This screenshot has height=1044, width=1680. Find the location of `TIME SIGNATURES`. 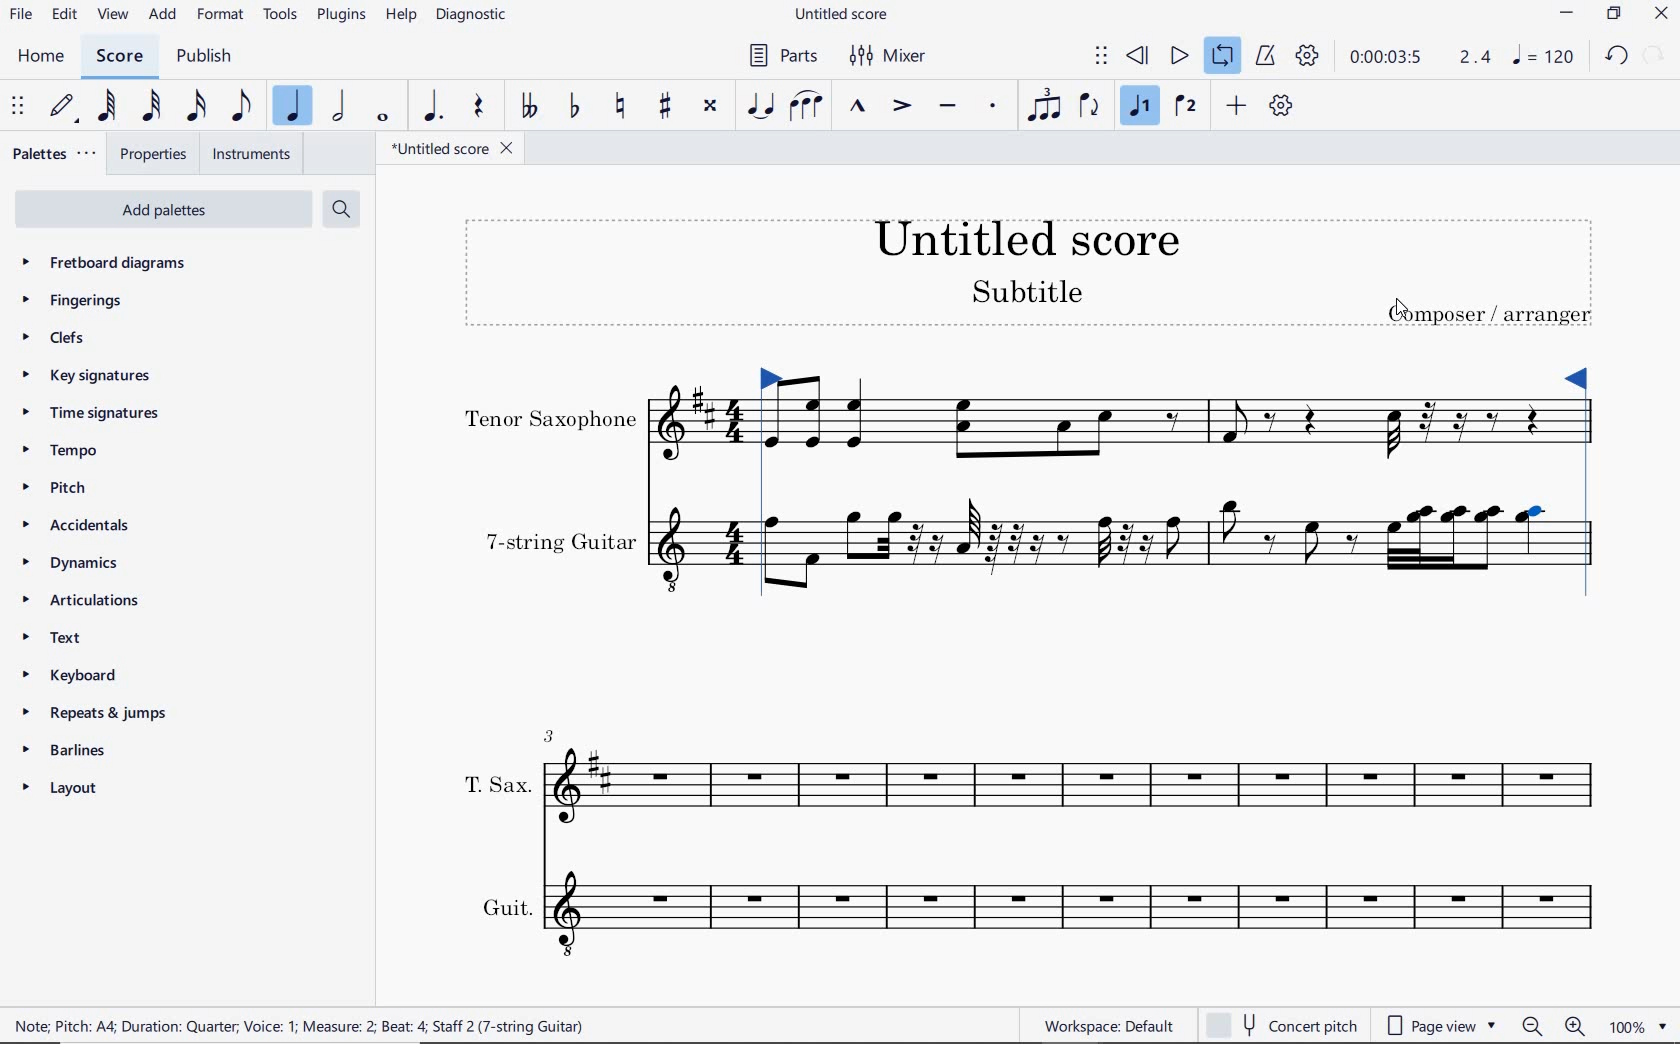

TIME SIGNATURES is located at coordinates (89, 412).